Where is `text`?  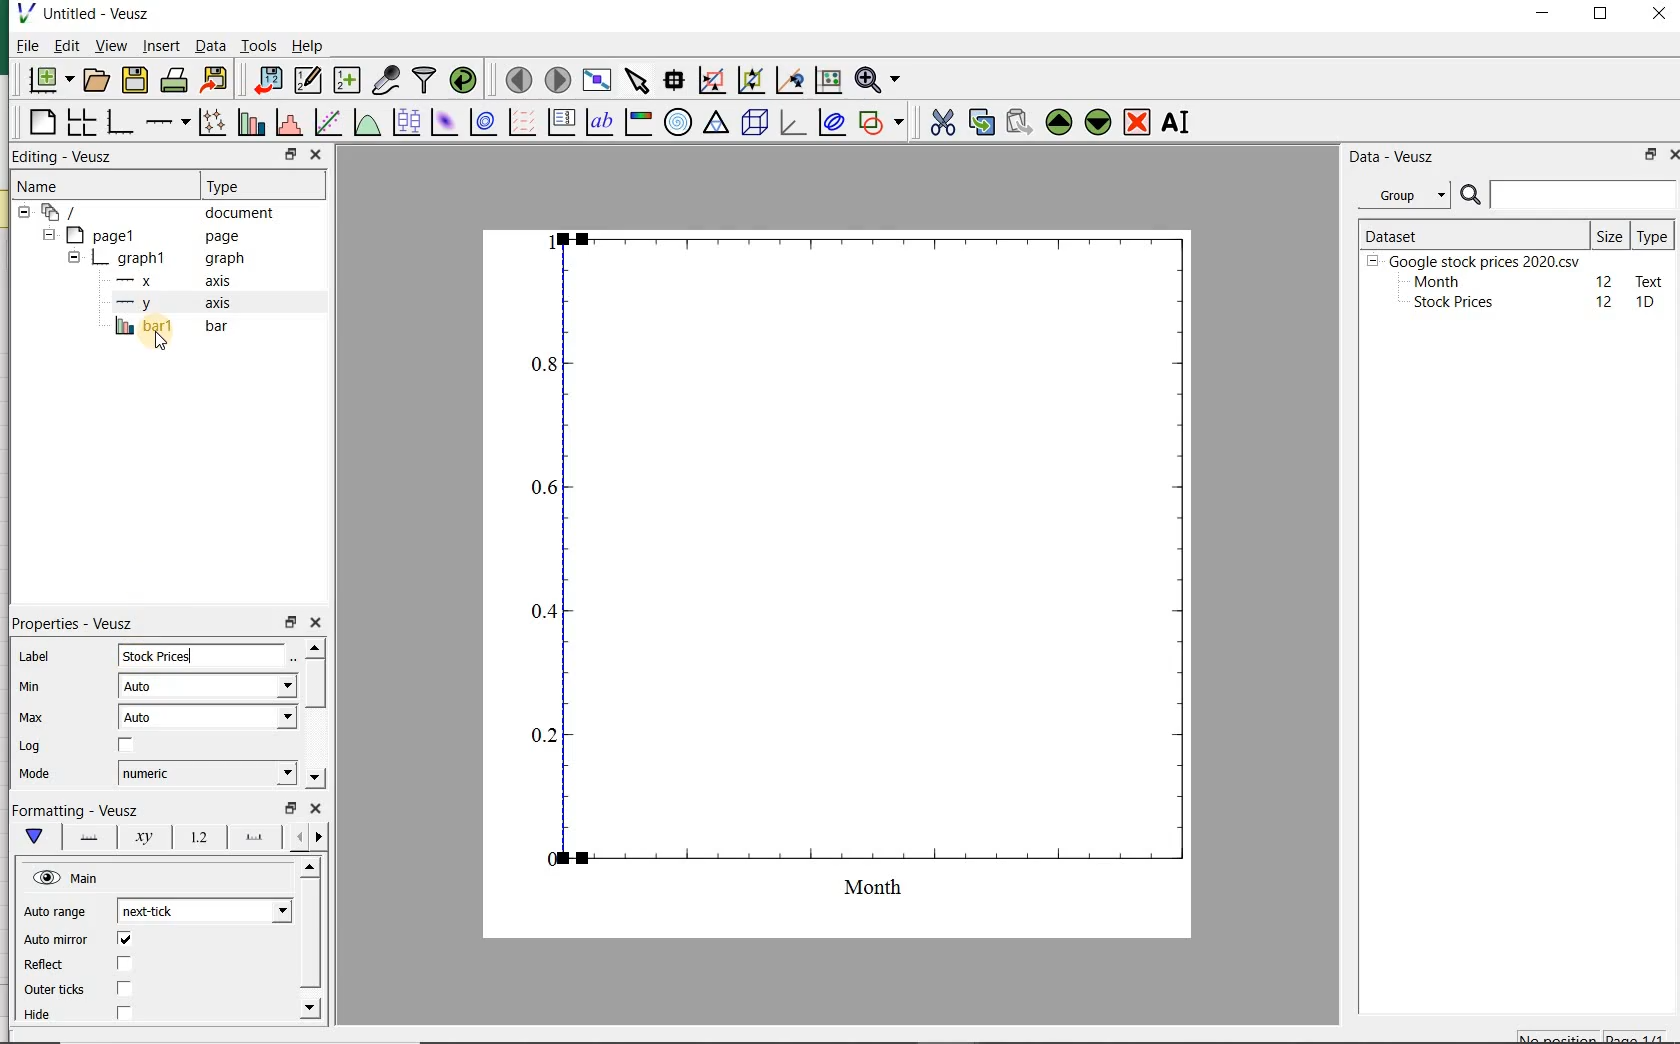
text is located at coordinates (1646, 280).